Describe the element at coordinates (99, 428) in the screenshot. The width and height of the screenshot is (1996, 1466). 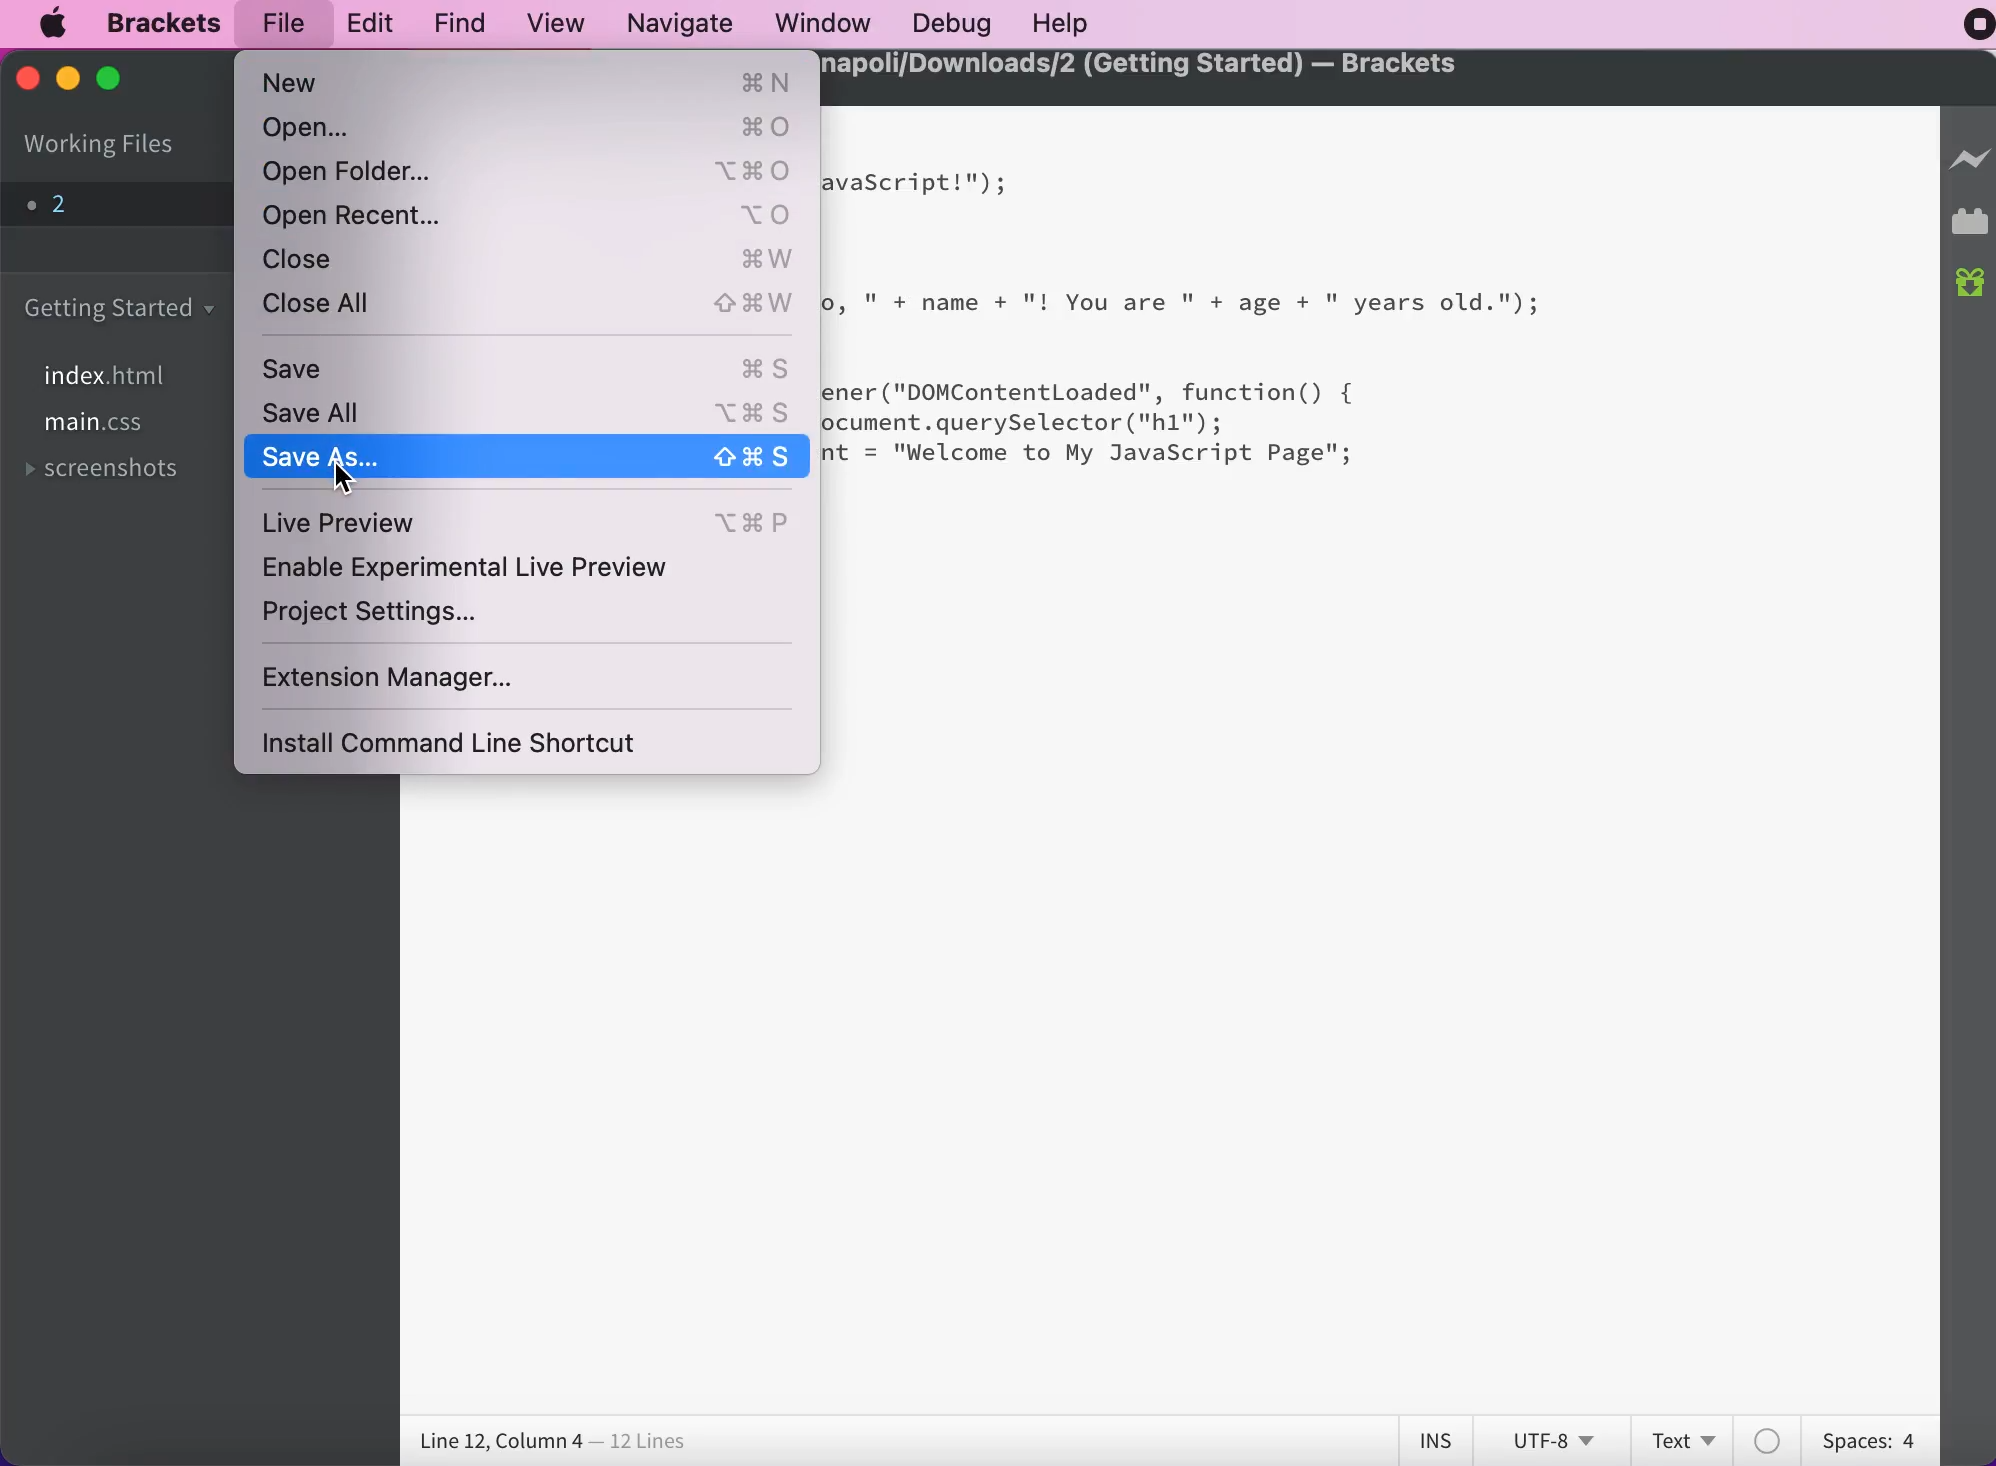
I see `main.css` at that location.